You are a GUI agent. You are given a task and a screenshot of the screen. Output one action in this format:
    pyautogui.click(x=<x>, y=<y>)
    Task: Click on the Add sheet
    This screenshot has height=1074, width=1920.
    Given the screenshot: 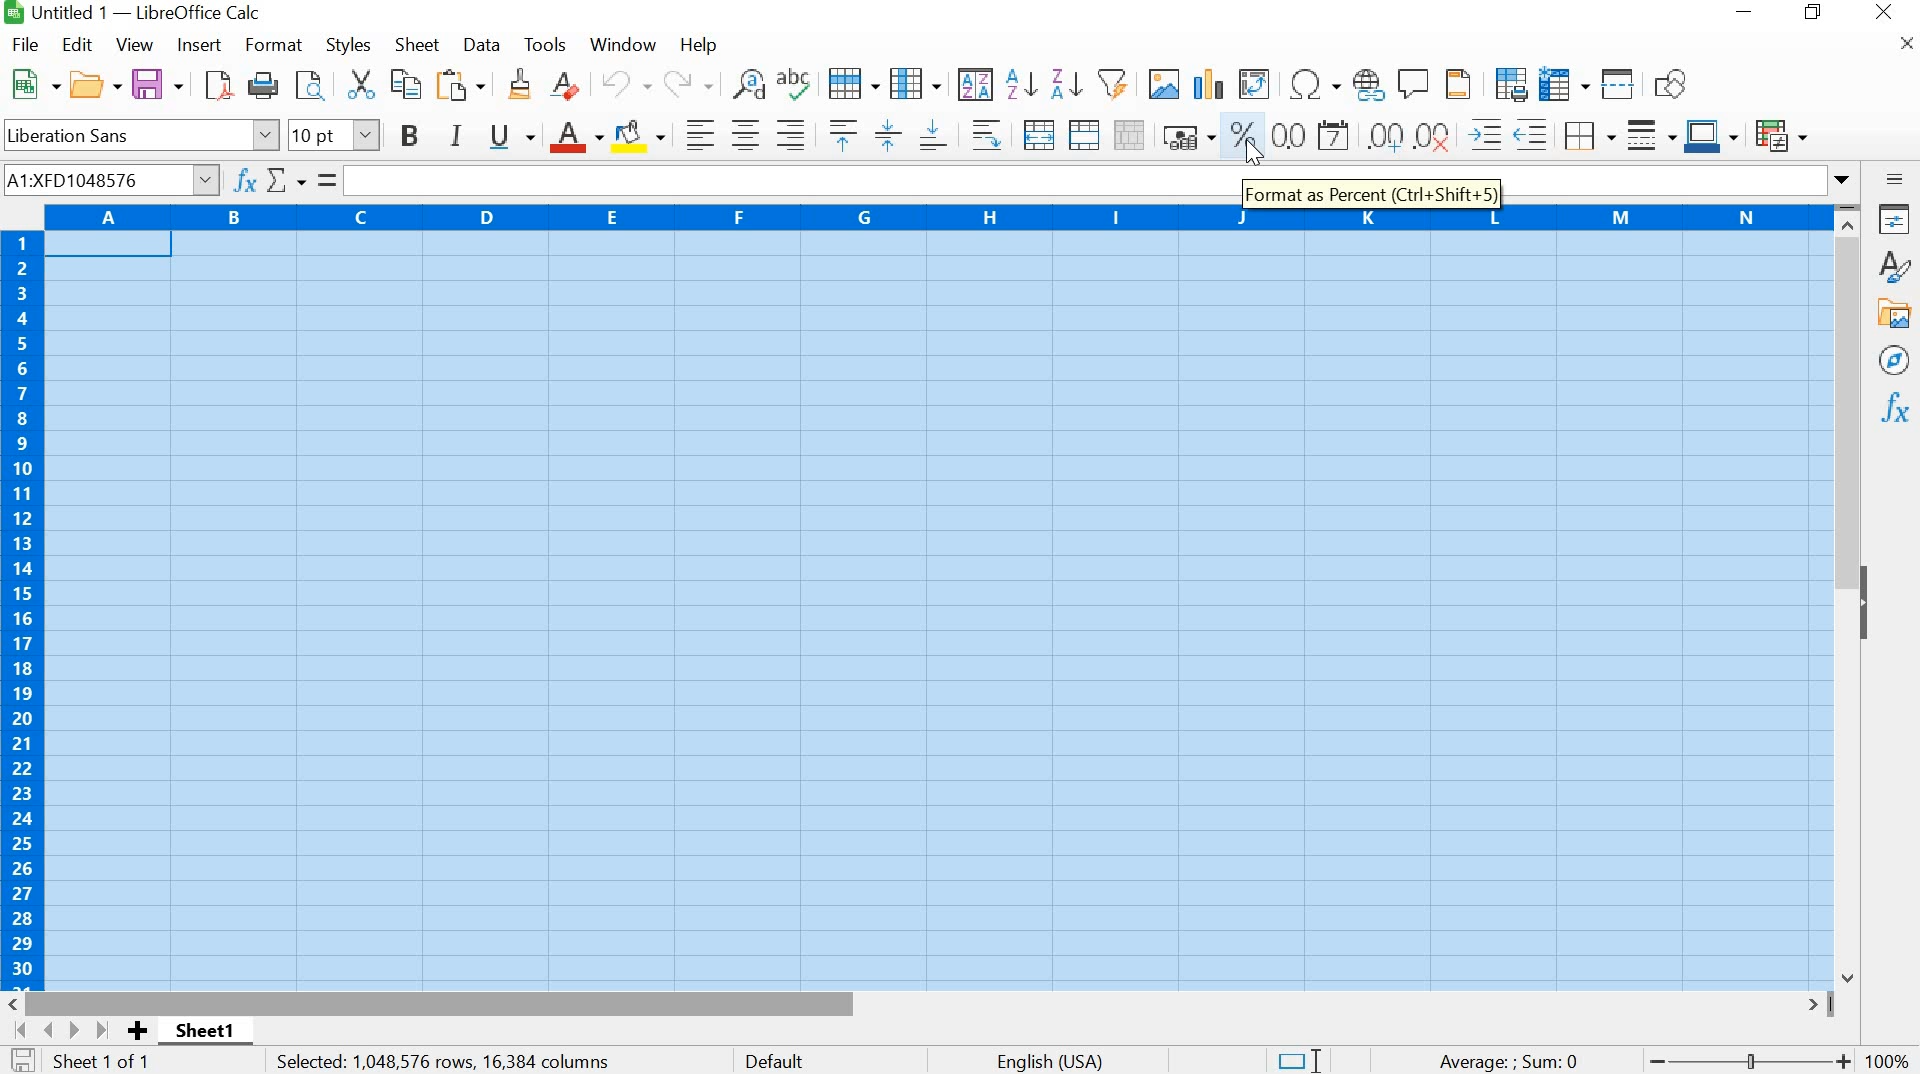 What is the action you would take?
    pyautogui.click(x=142, y=1030)
    